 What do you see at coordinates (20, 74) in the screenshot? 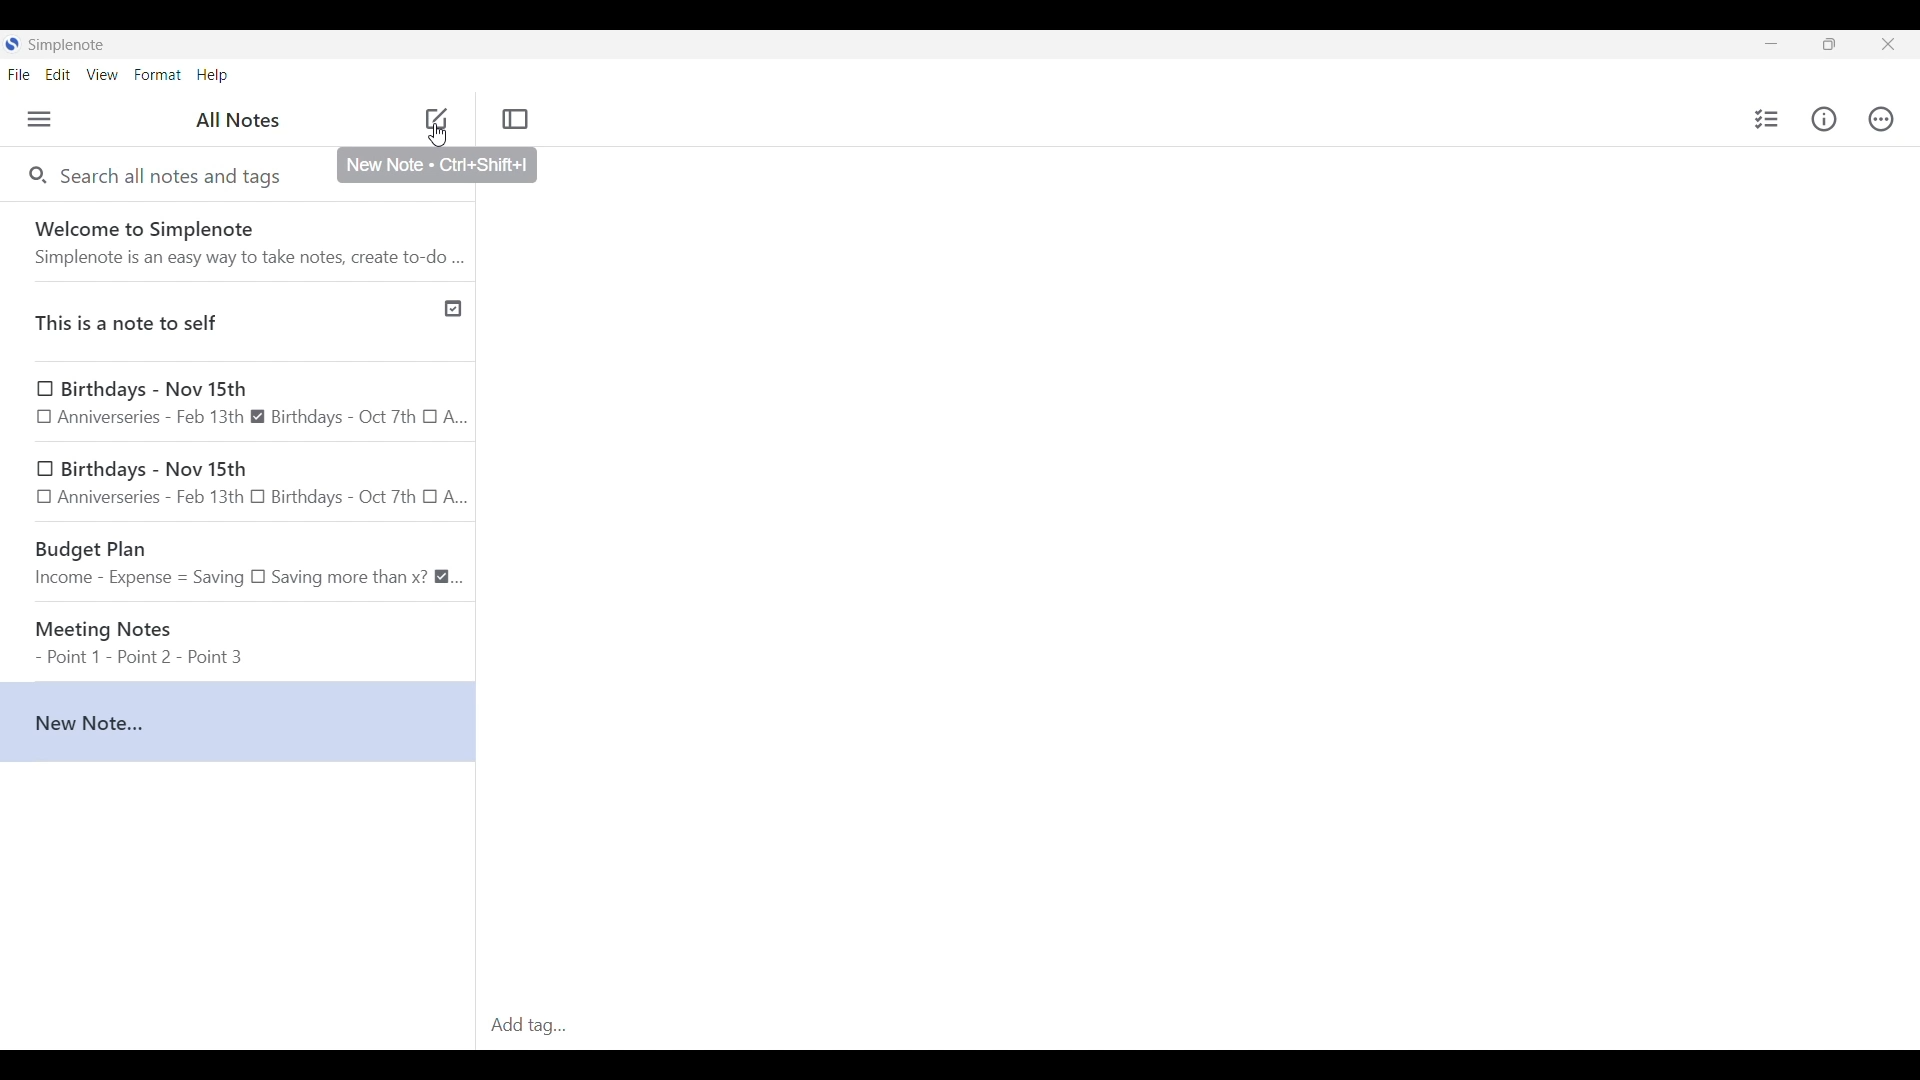
I see `File menu` at bounding box center [20, 74].